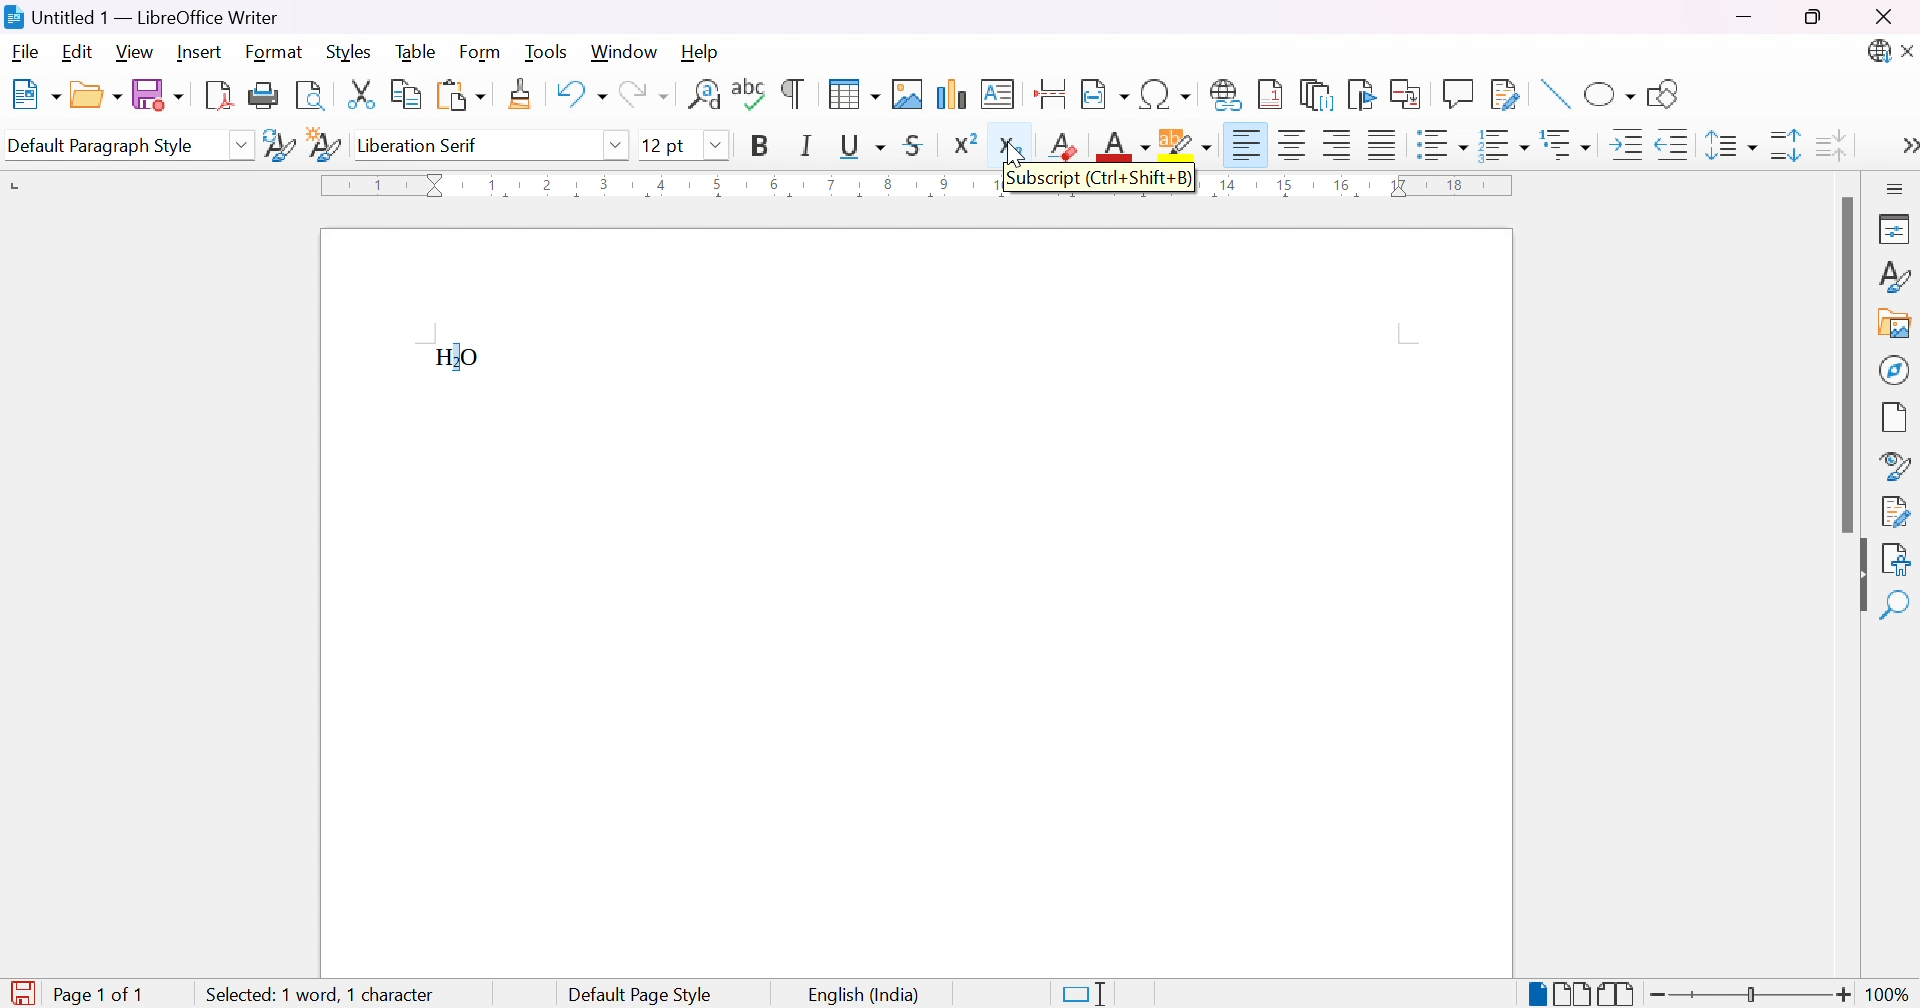 This screenshot has height=1008, width=1920. I want to click on Align center, so click(1295, 145).